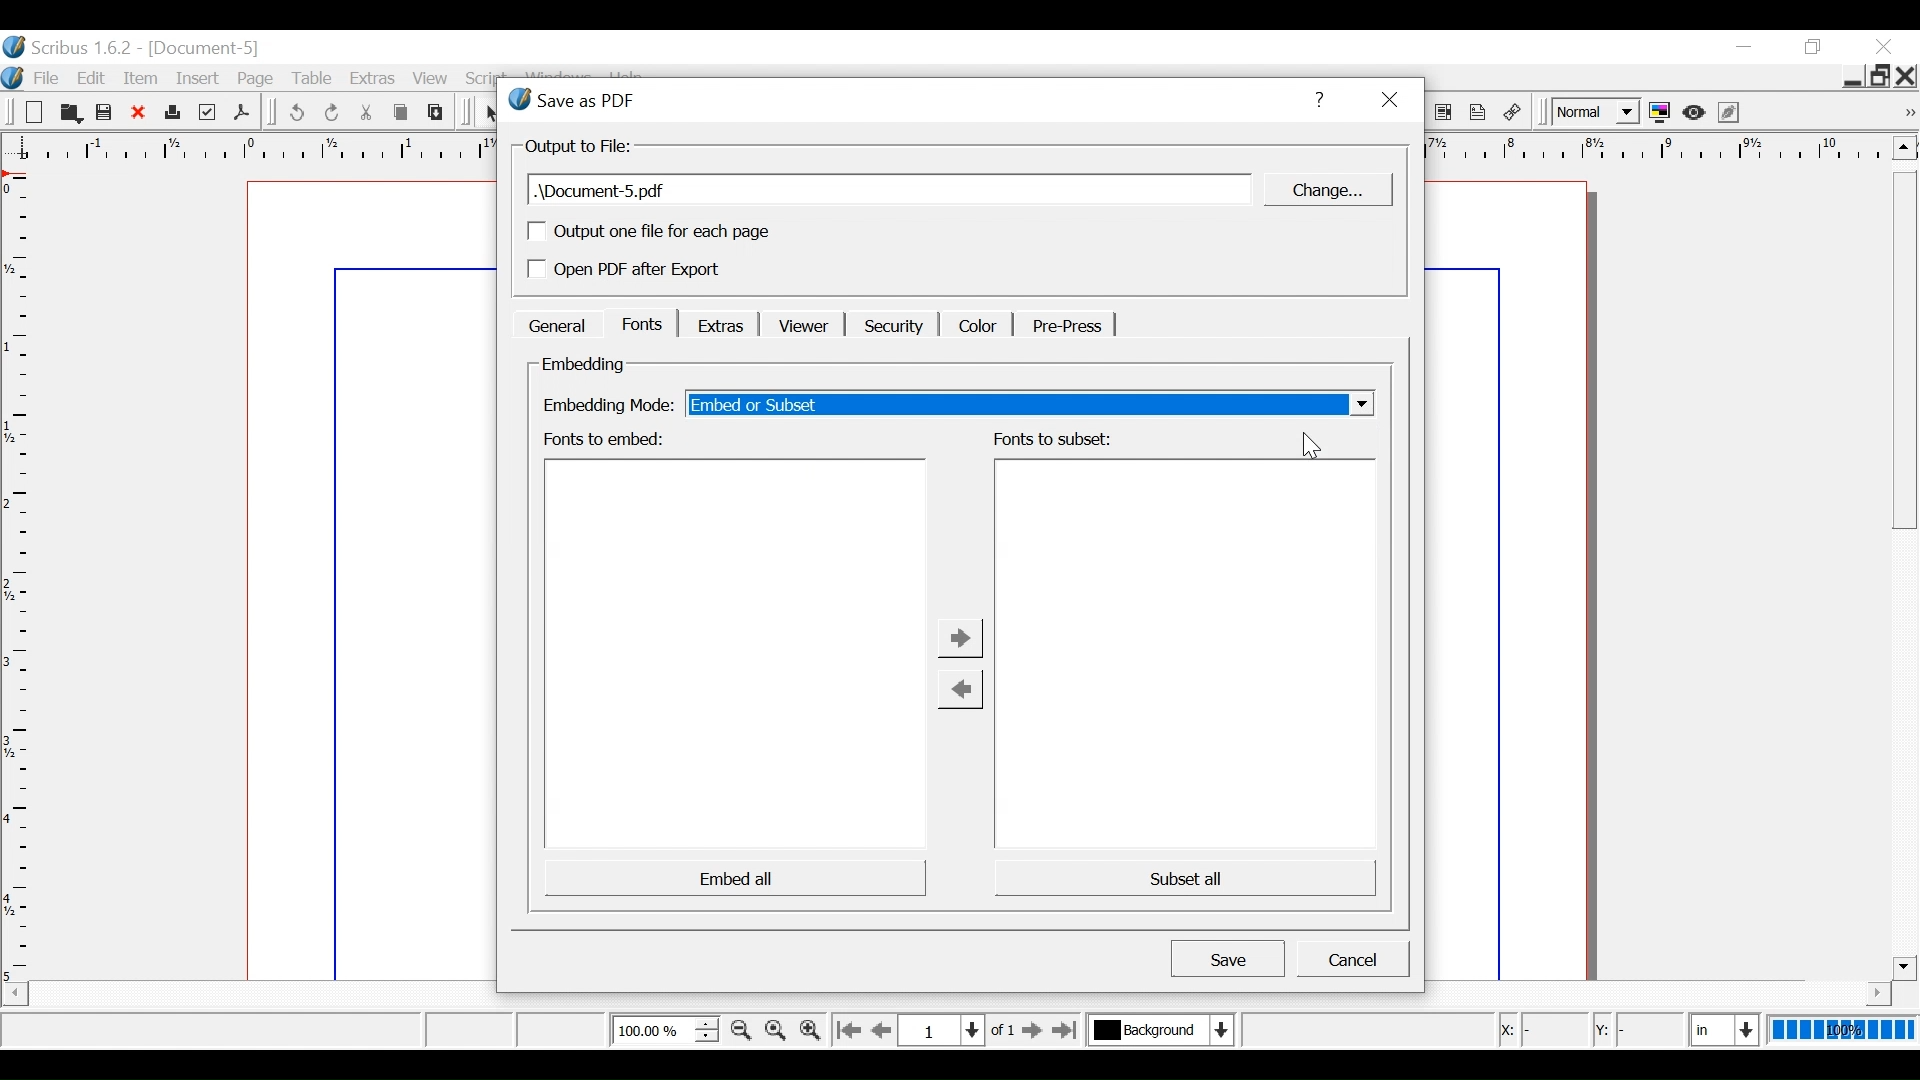 This screenshot has height=1080, width=1920. Describe the element at coordinates (171, 114) in the screenshot. I see `Print` at that location.